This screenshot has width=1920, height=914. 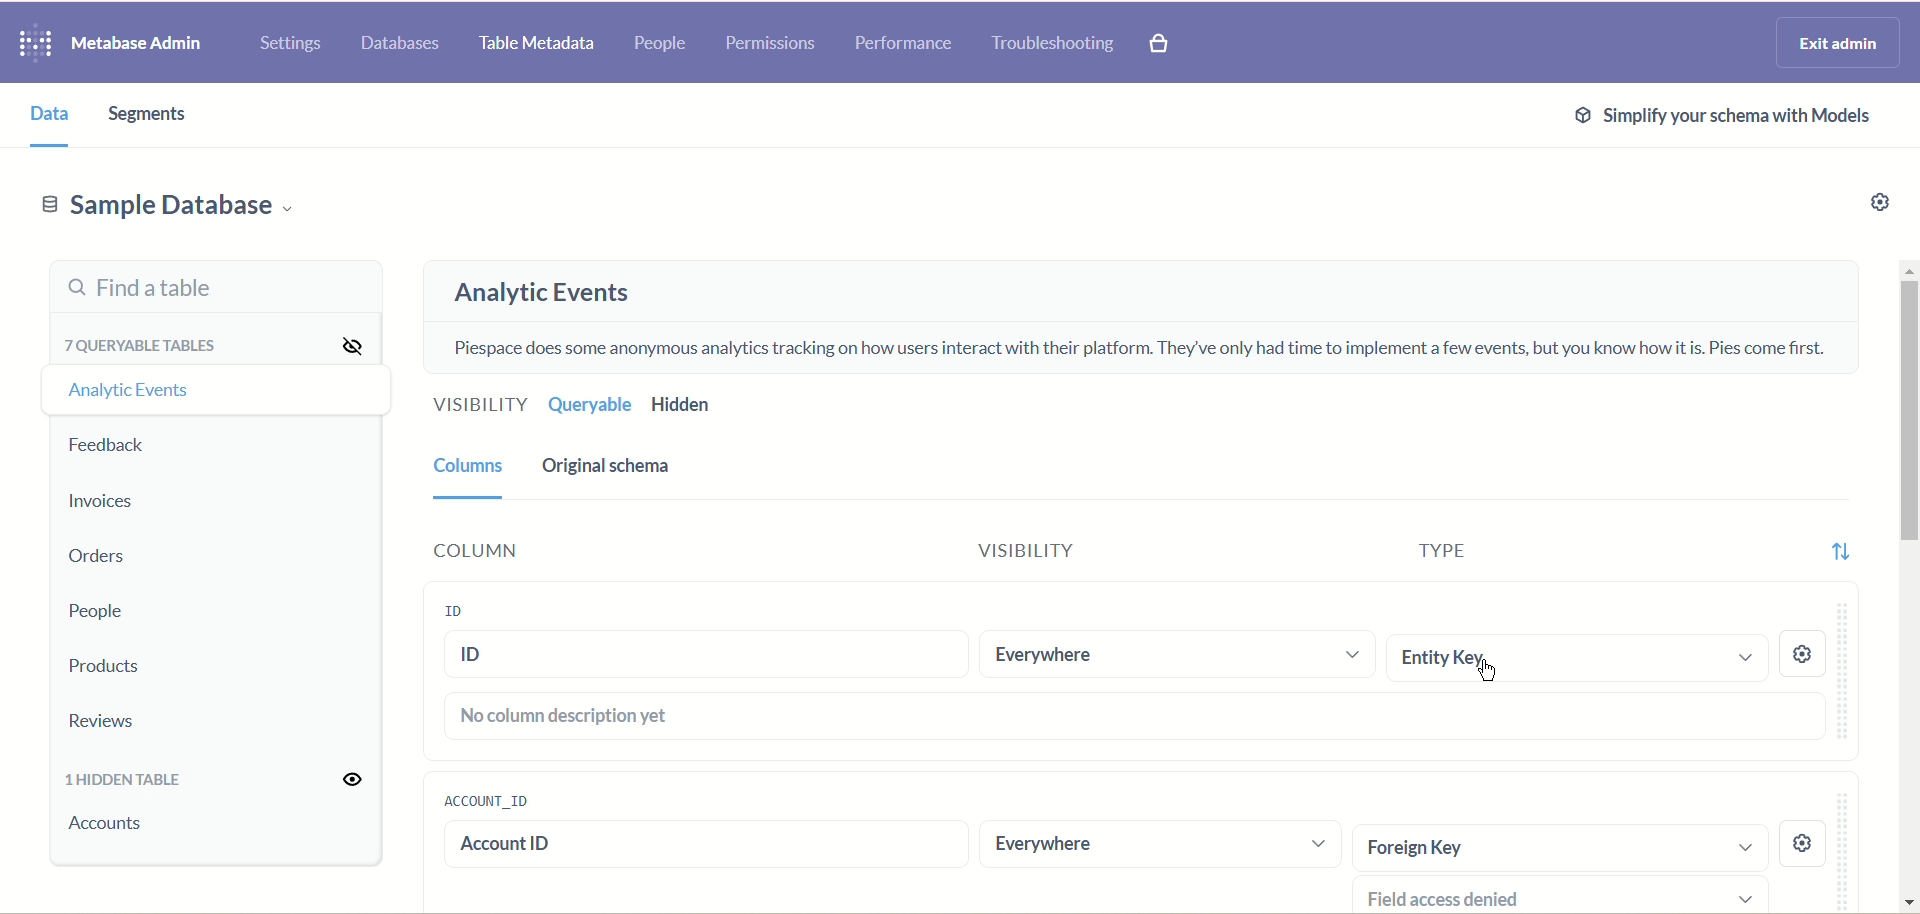 I want to click on hidden, so click(x=719, y=407).